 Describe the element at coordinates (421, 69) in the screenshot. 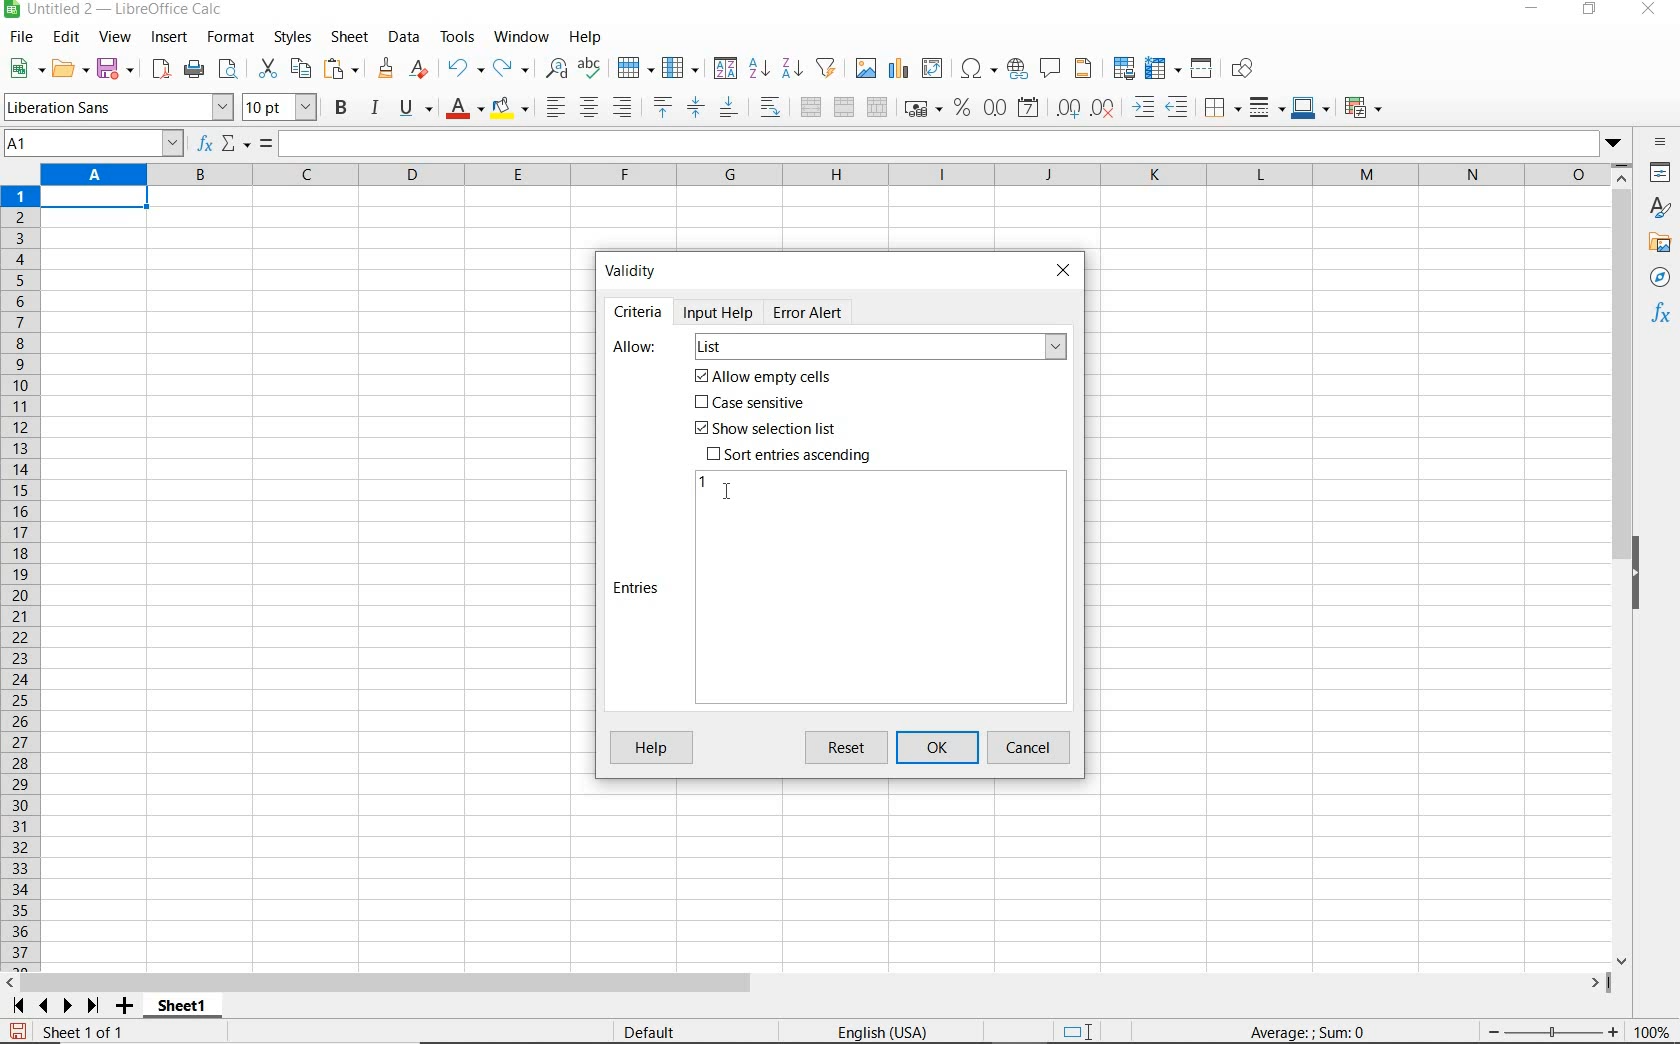

I see `clear direct formatting` at that location.